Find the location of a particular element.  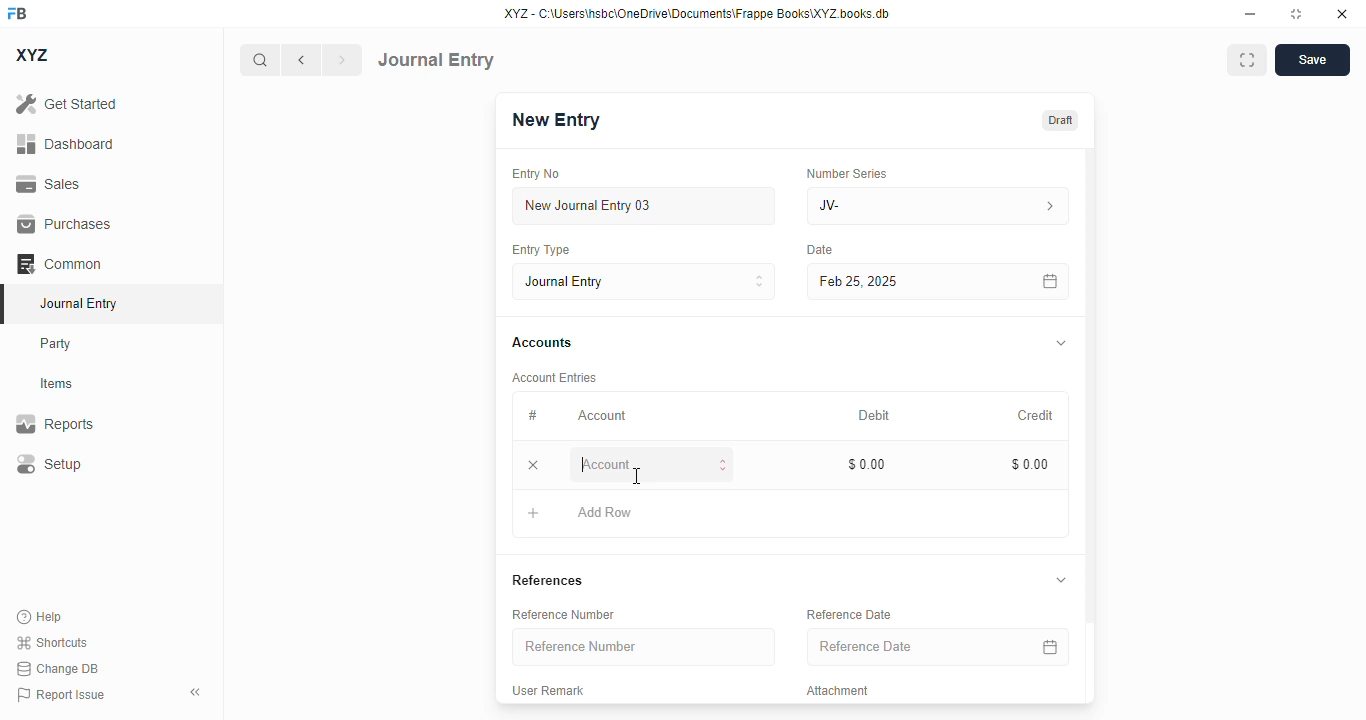

add row is located at coordinates (605, 512).